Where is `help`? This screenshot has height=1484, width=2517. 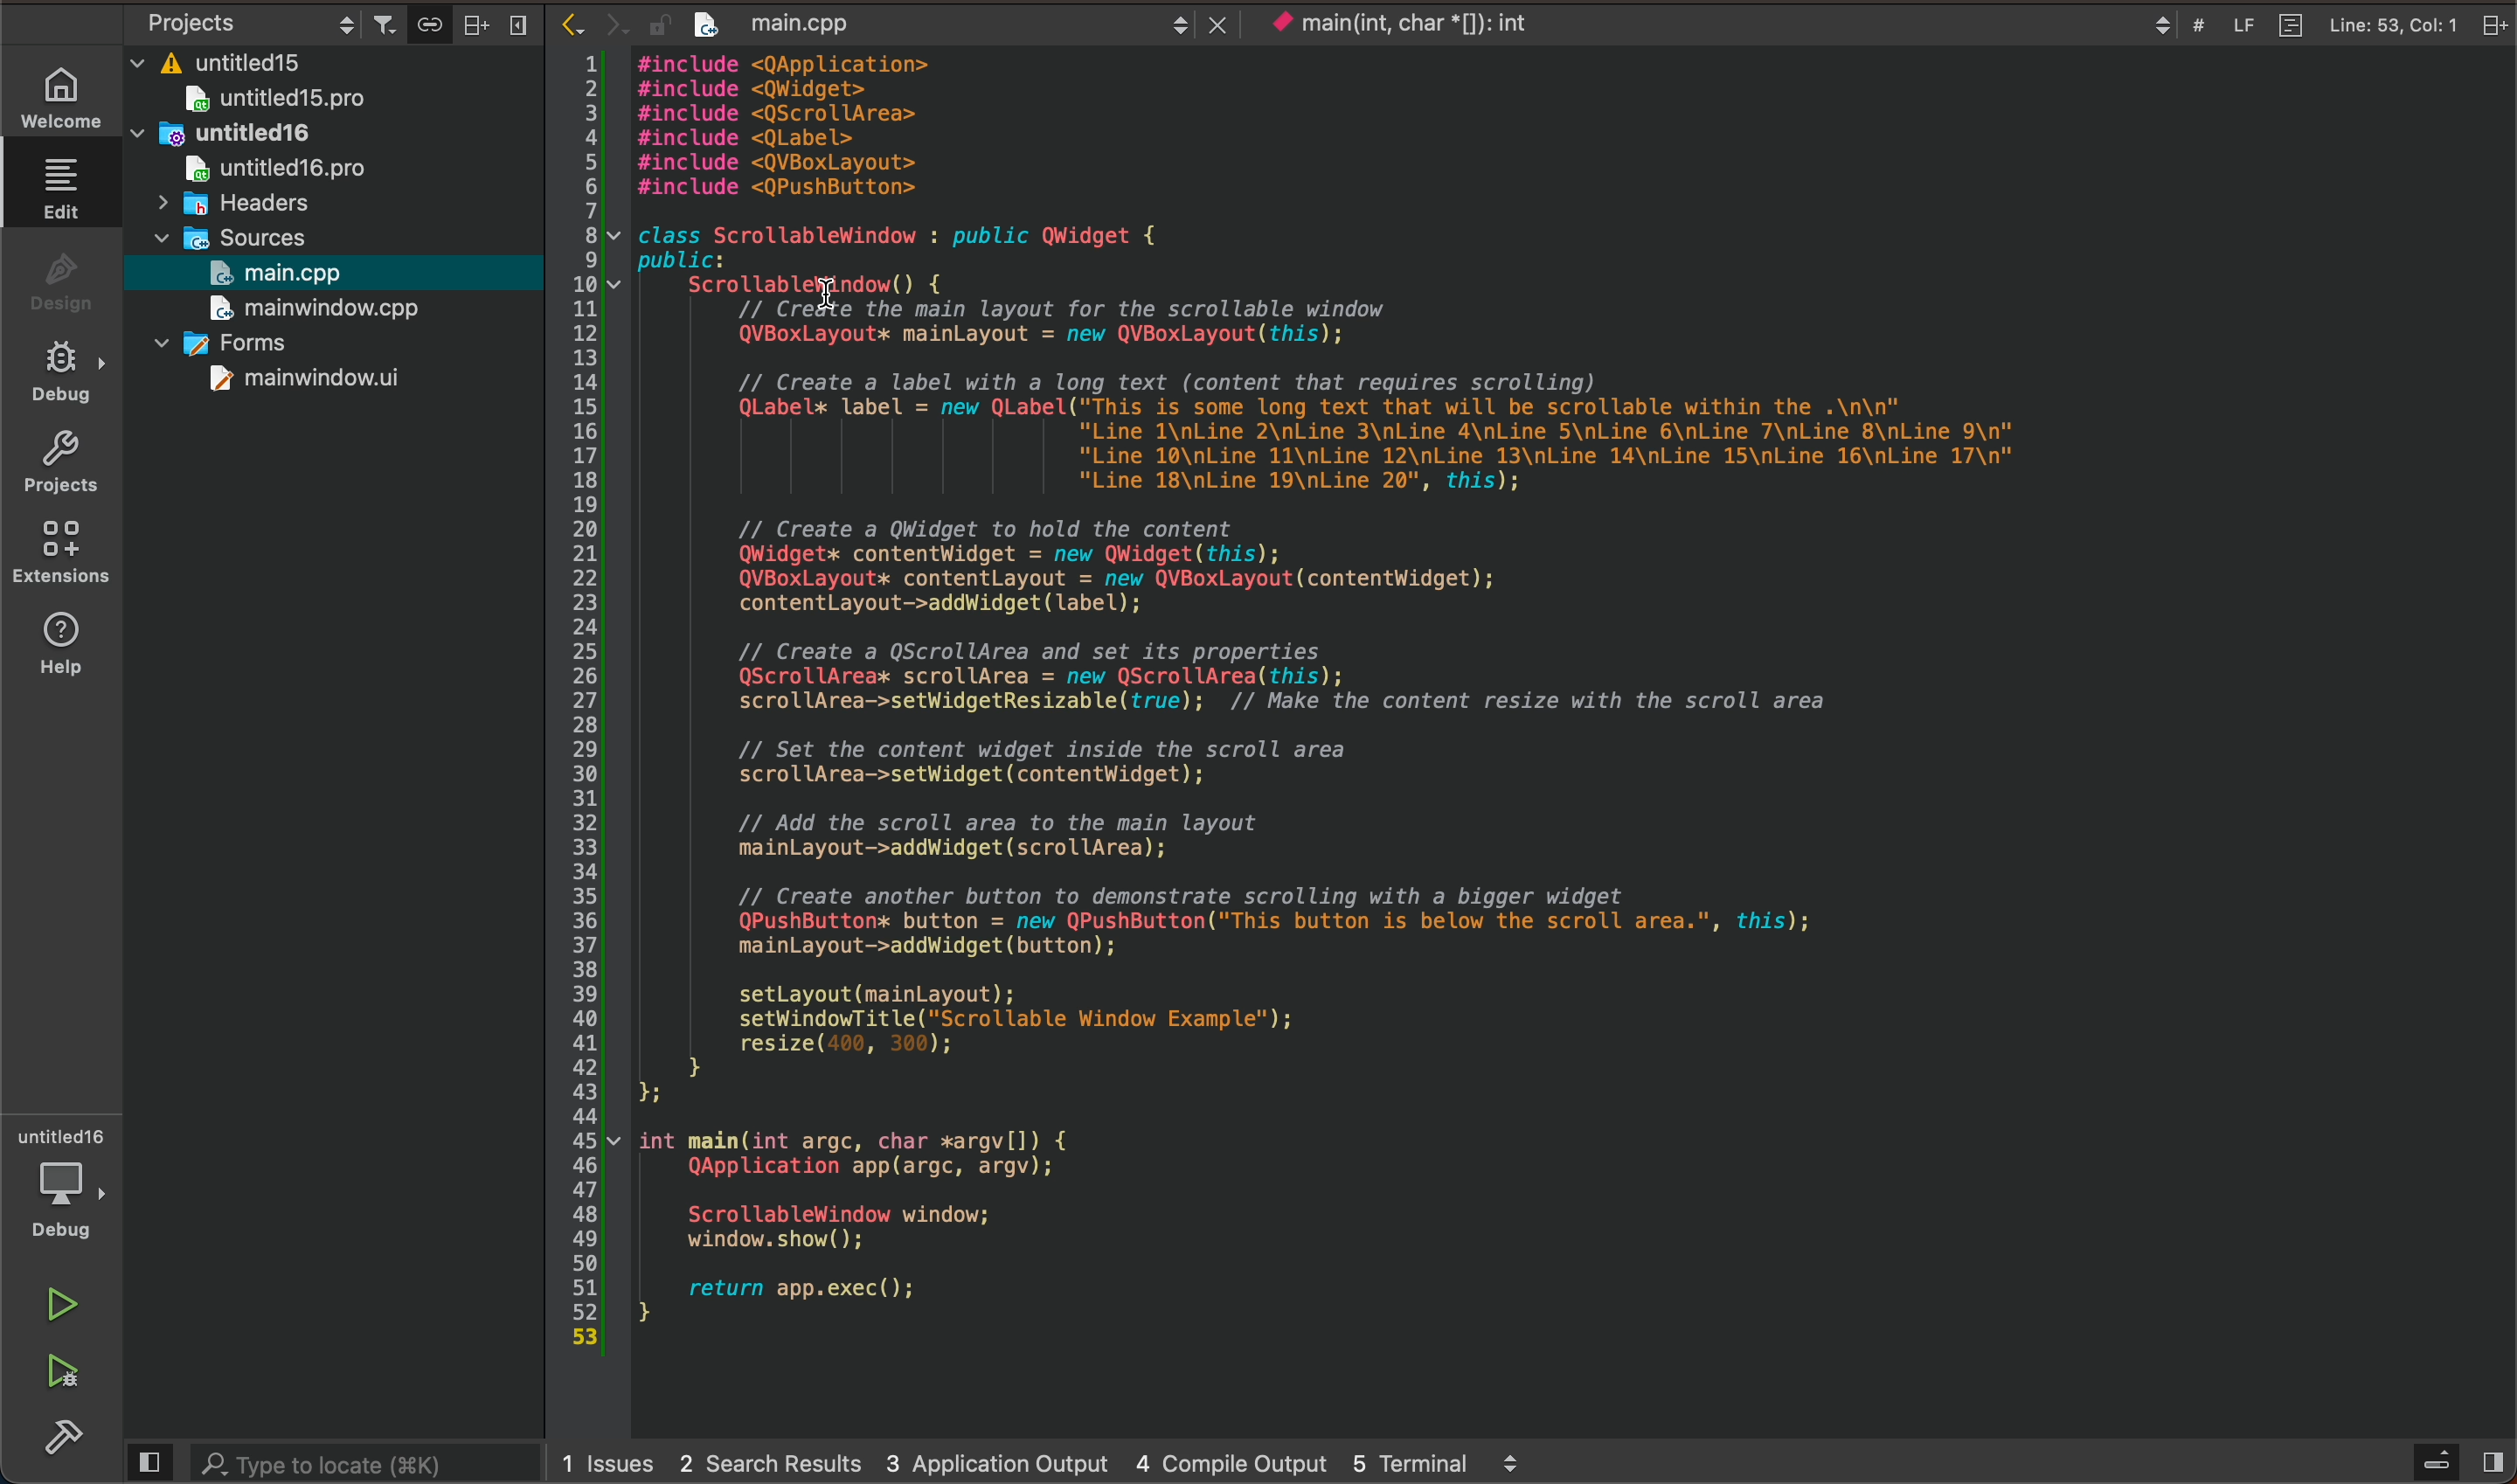 help is located at coordinates (61, 641).